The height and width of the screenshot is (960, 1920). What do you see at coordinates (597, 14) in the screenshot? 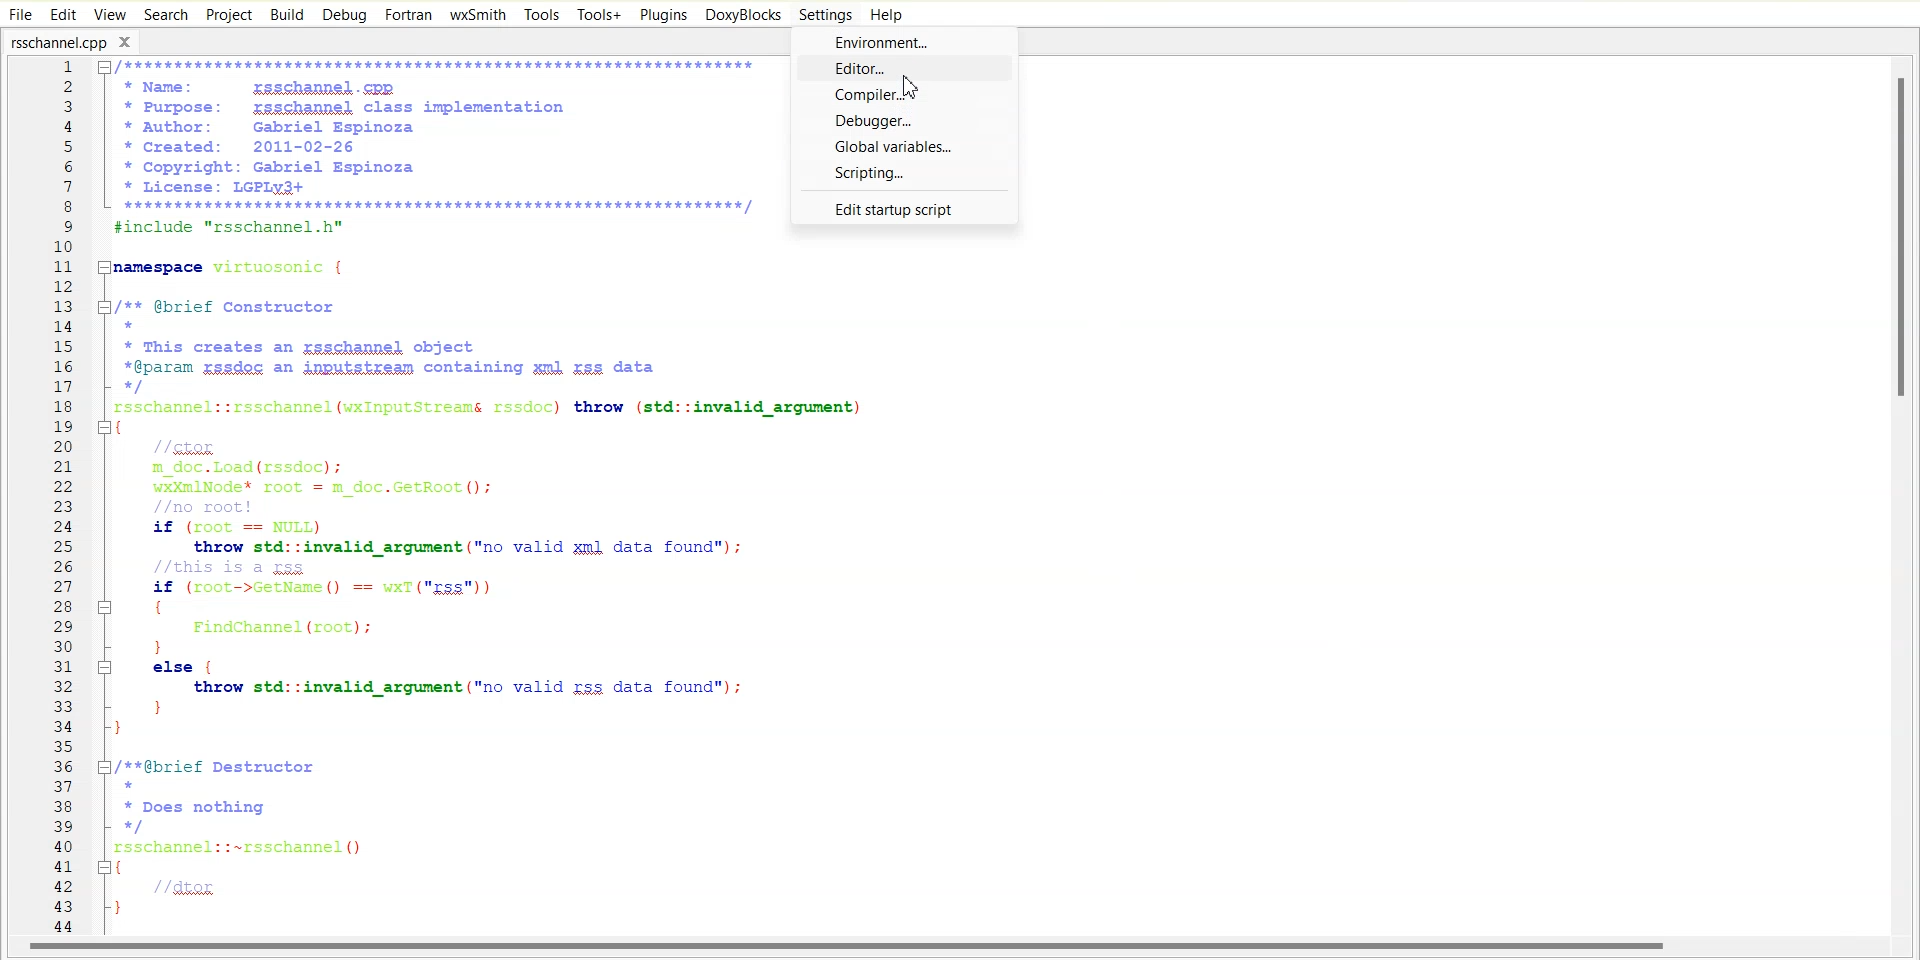
I see `Tools+` at bounding box center [597, 14].